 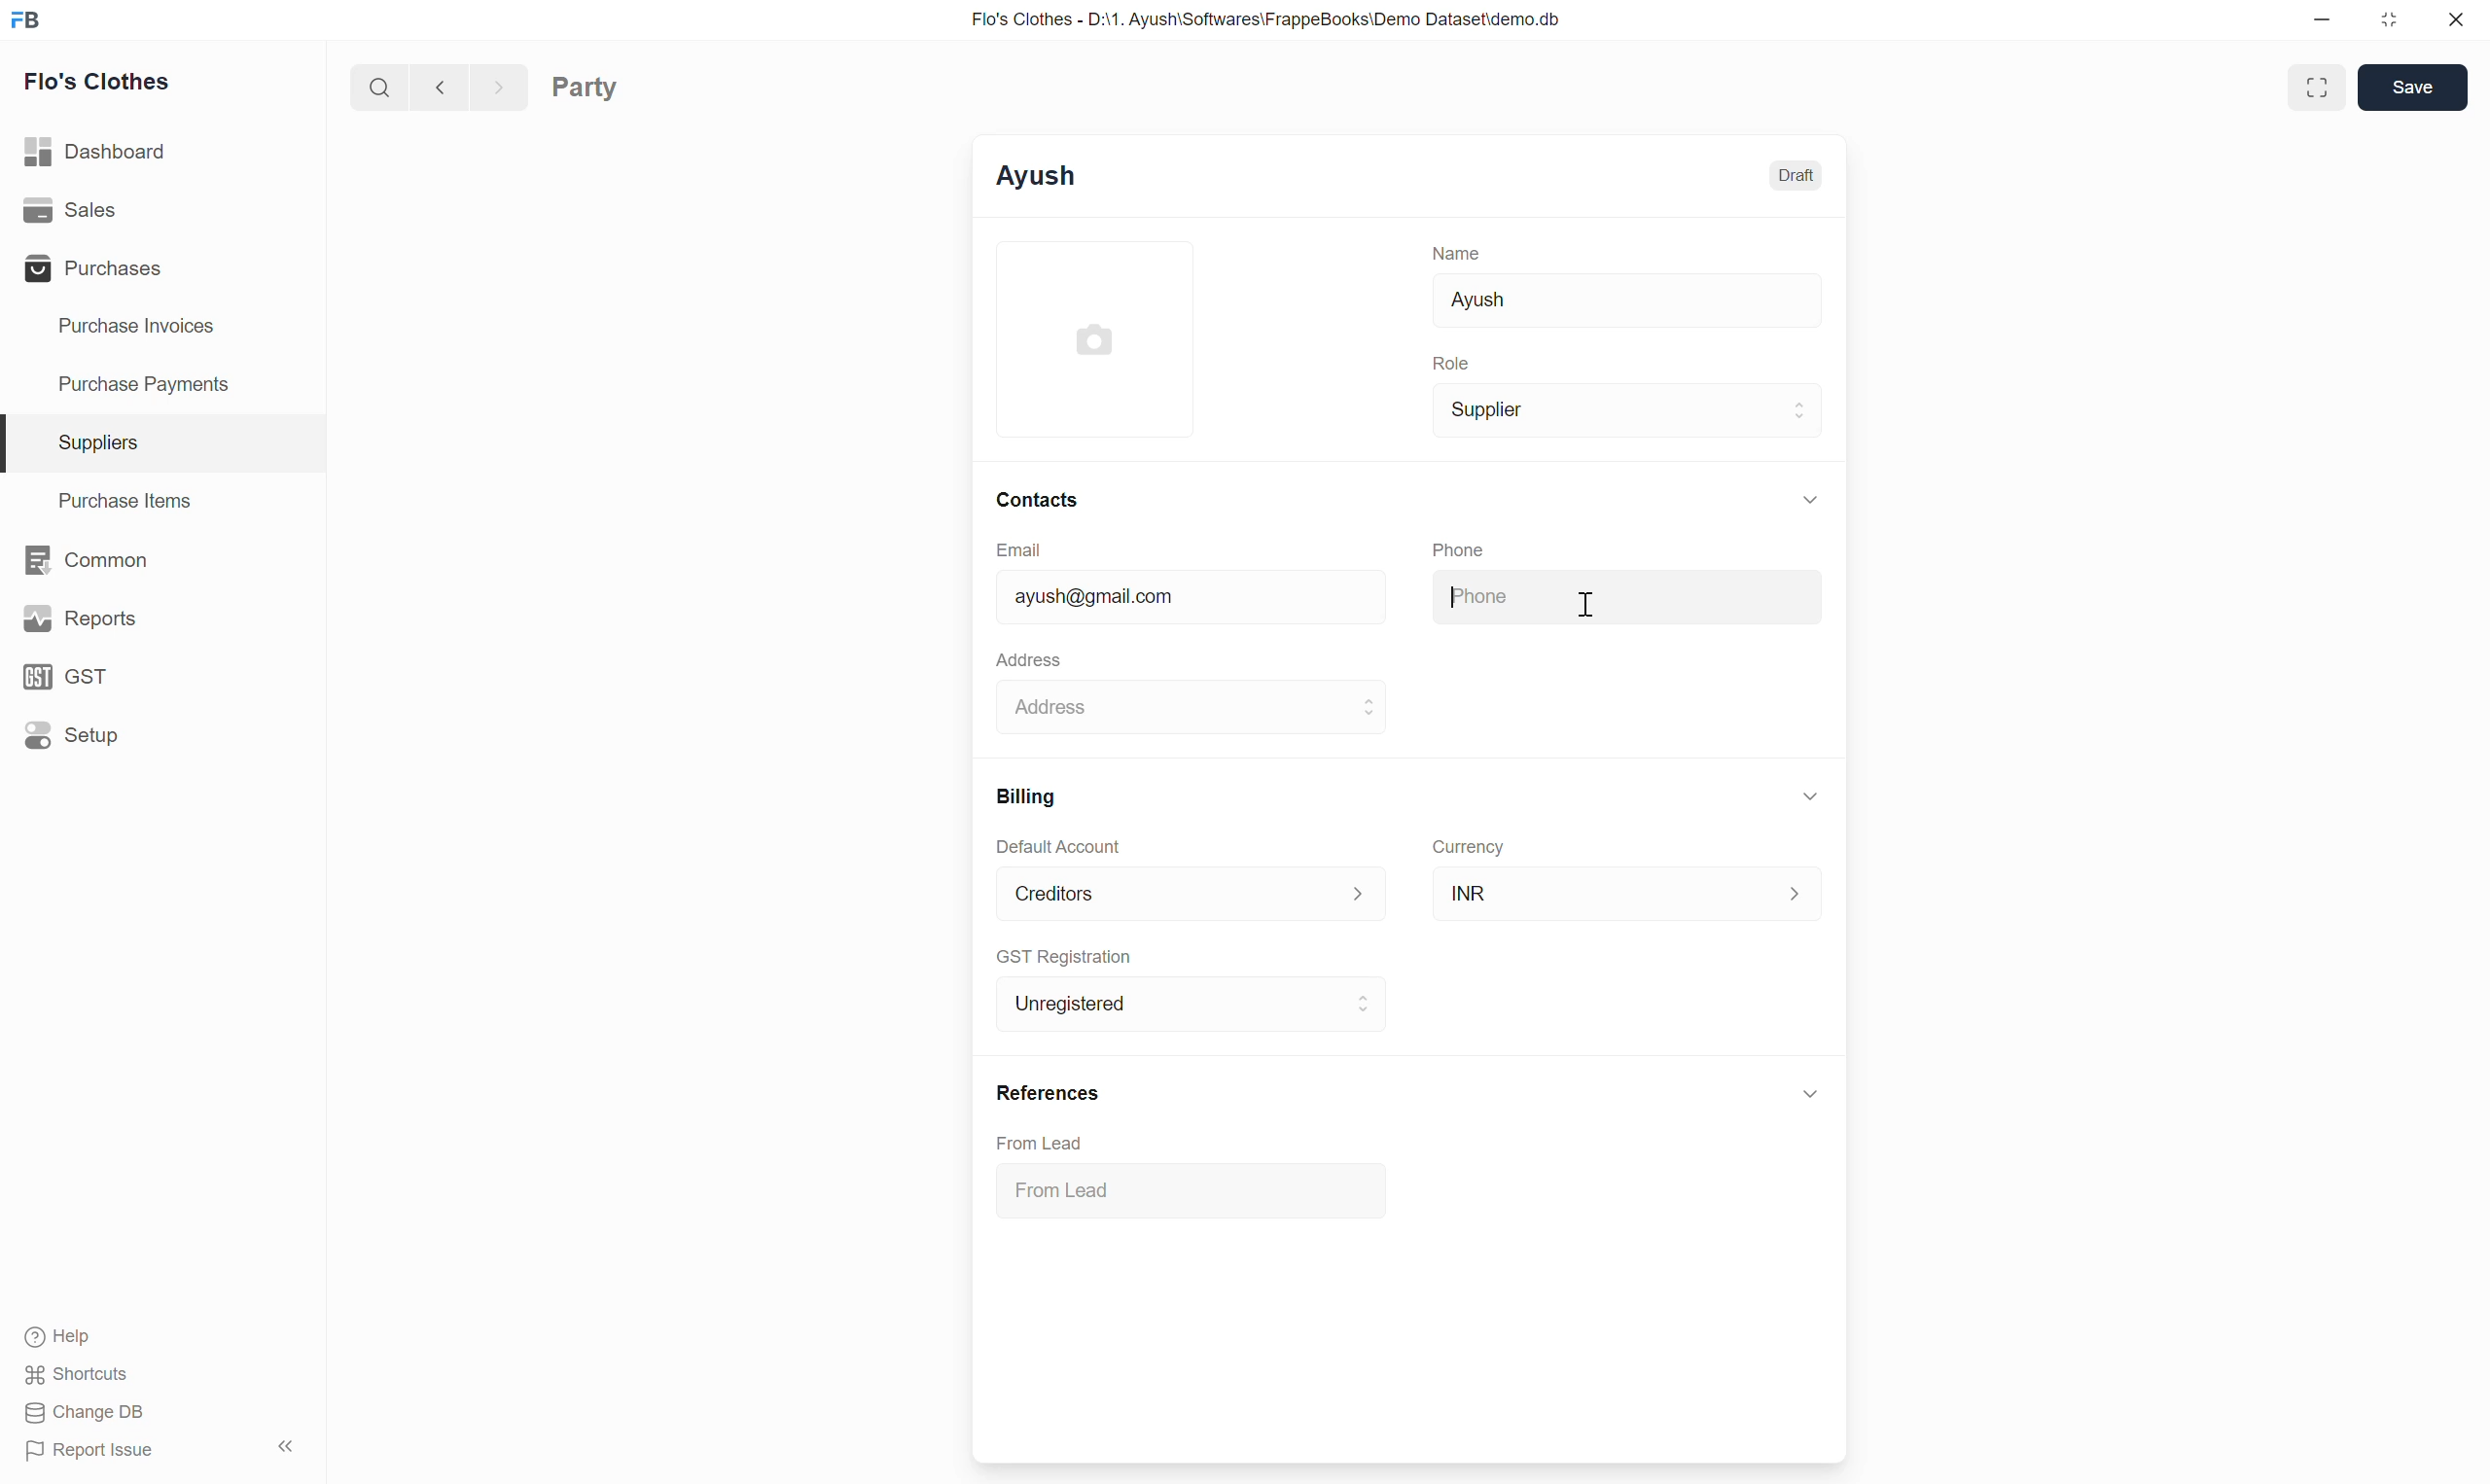 I want to click on Flo's Clothes - D:\1. Ayush\Softwares\FrappeBooks\Demo Dataset\demo.db, so click(x=1267, y=20).